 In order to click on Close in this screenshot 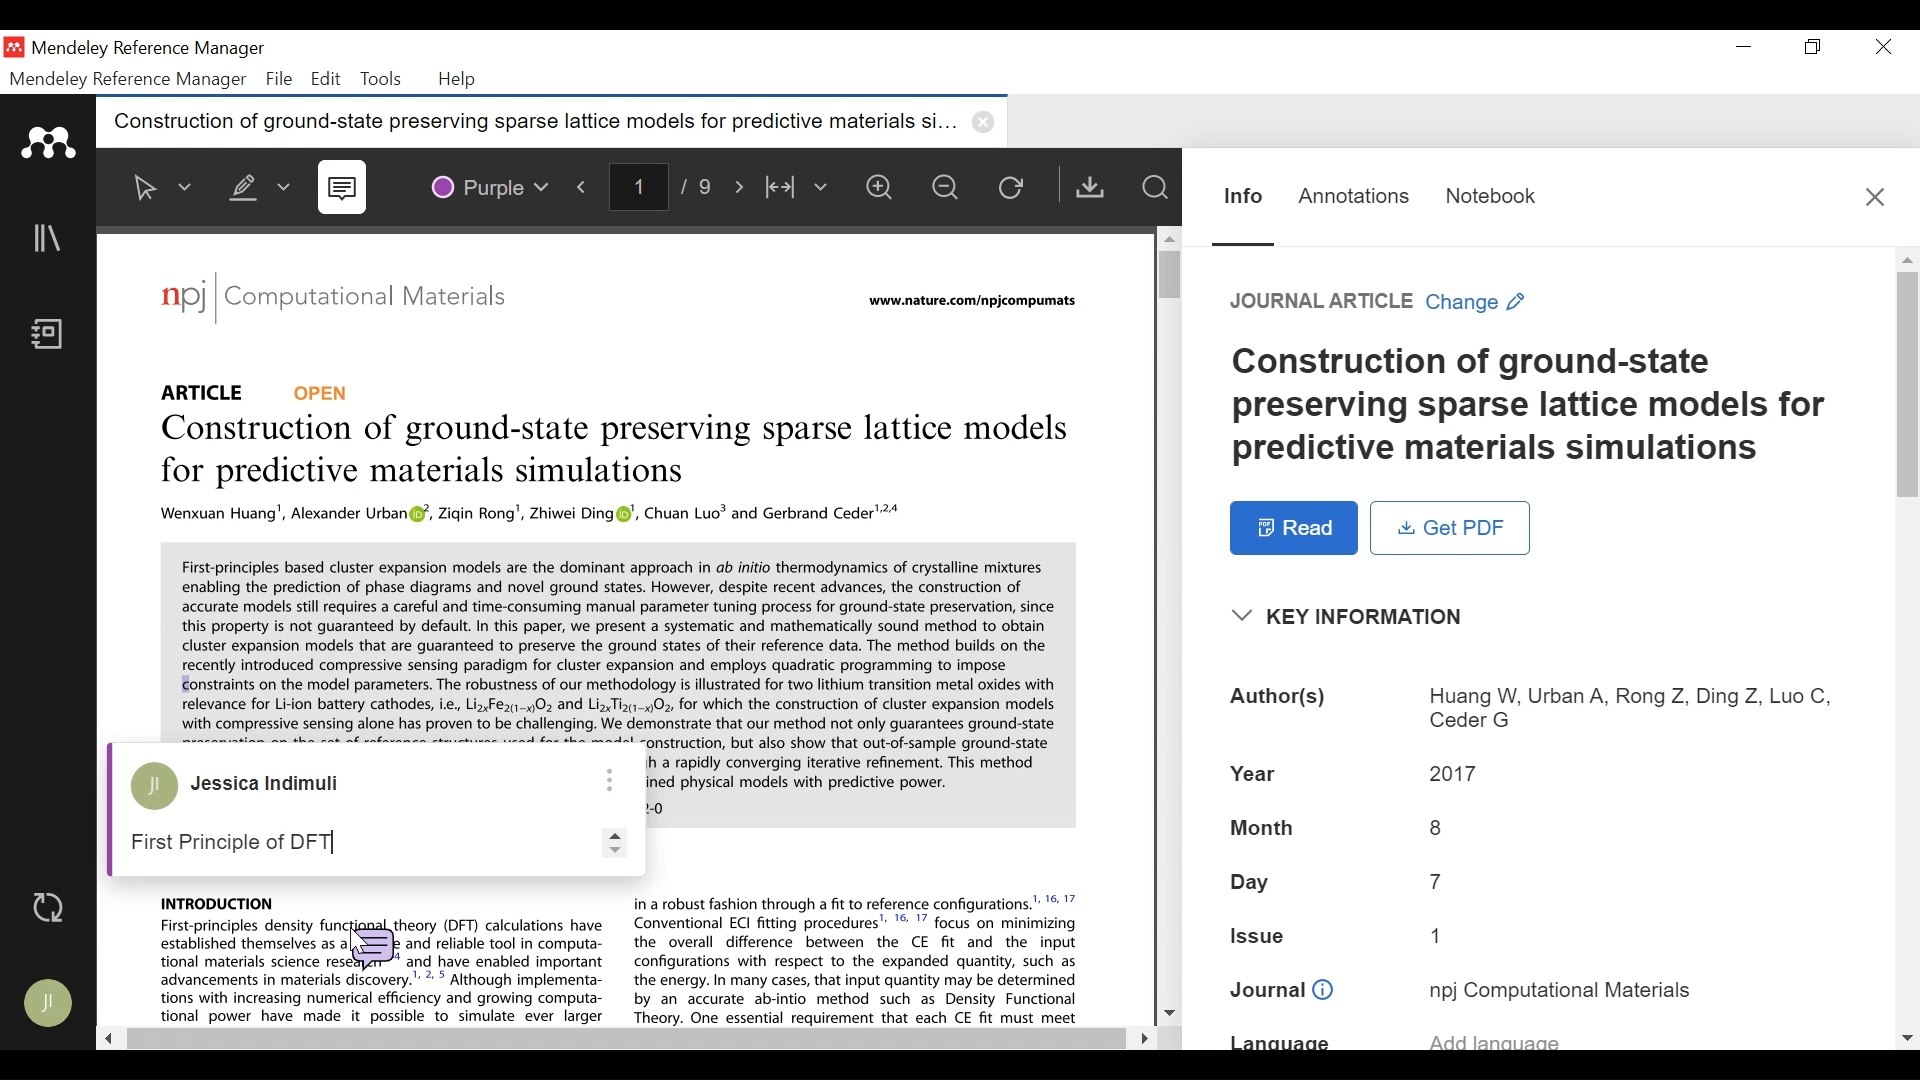, I will do `click(1876, 195)`.